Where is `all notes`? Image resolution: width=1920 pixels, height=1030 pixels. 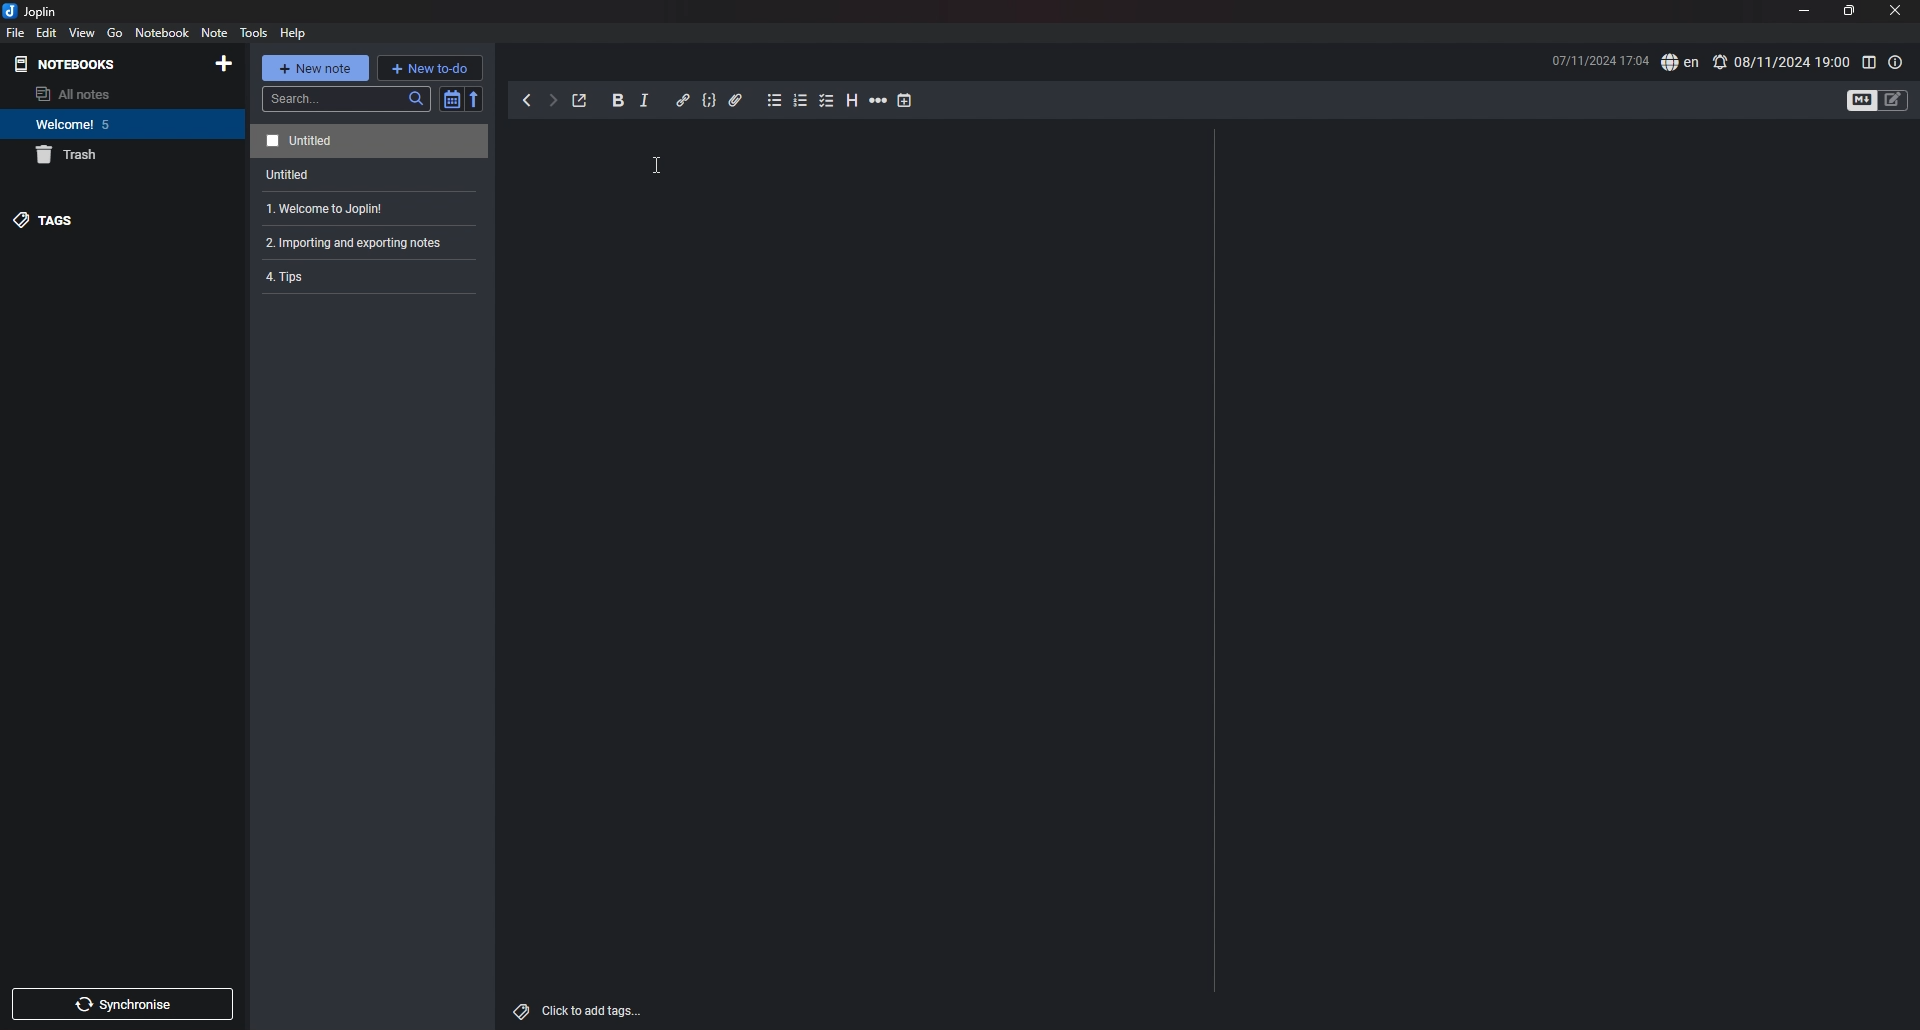
all notes is located at coordinates (106, 93).